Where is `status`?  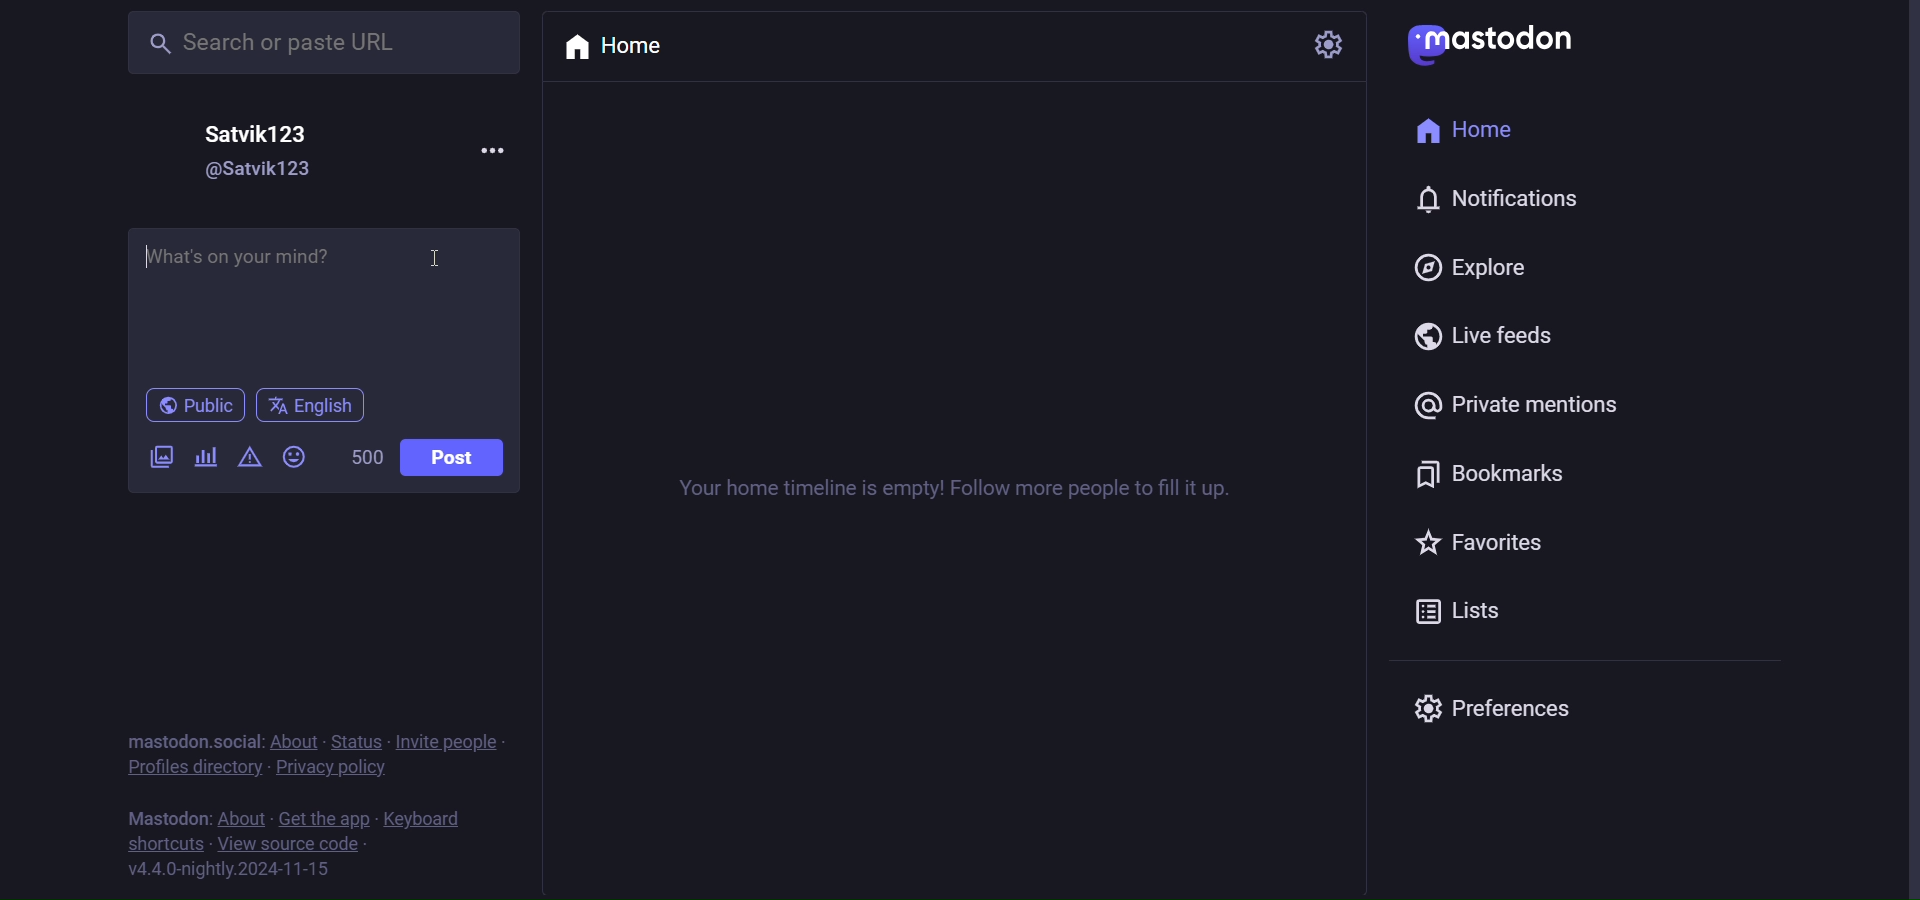 status is located at coordinates (363, 742).